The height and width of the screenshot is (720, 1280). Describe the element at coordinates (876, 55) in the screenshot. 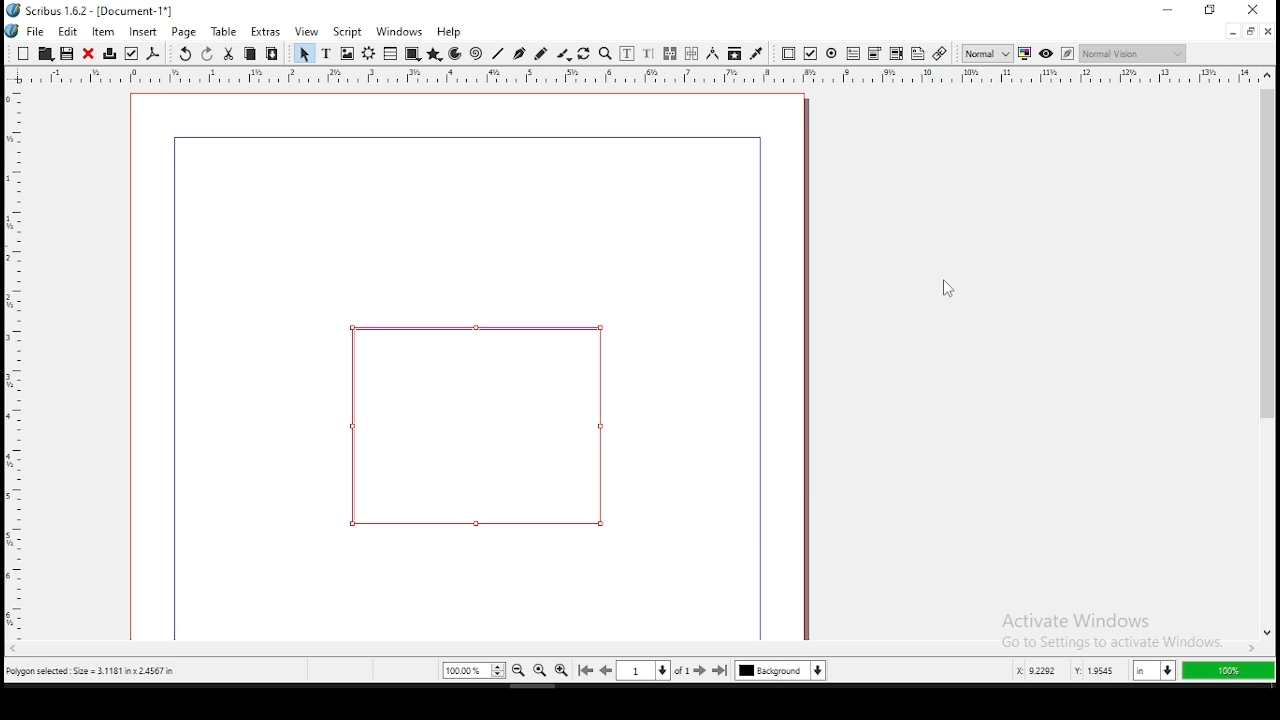

I see `pdf list box` at that location.